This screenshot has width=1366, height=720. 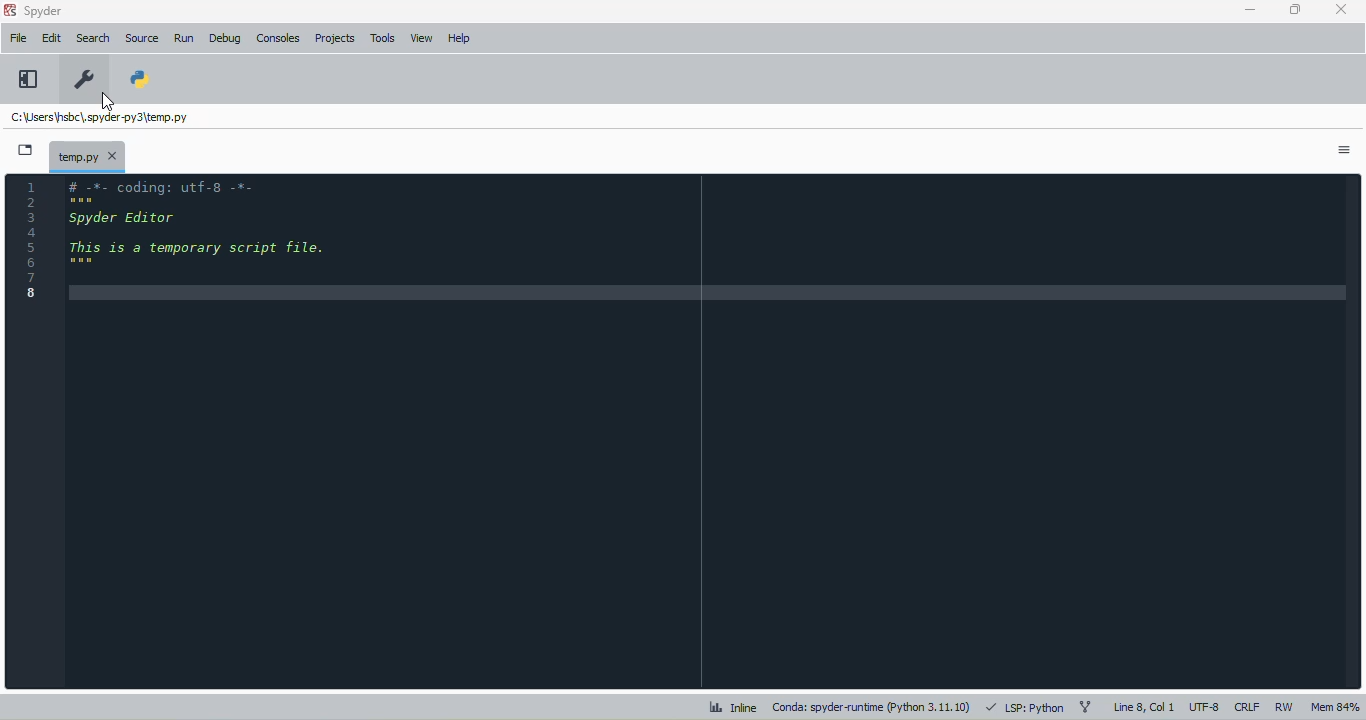 What do you see at coordinates (9, 10) in the screenshot?
I see `logo` at bounding box center [9, 10].